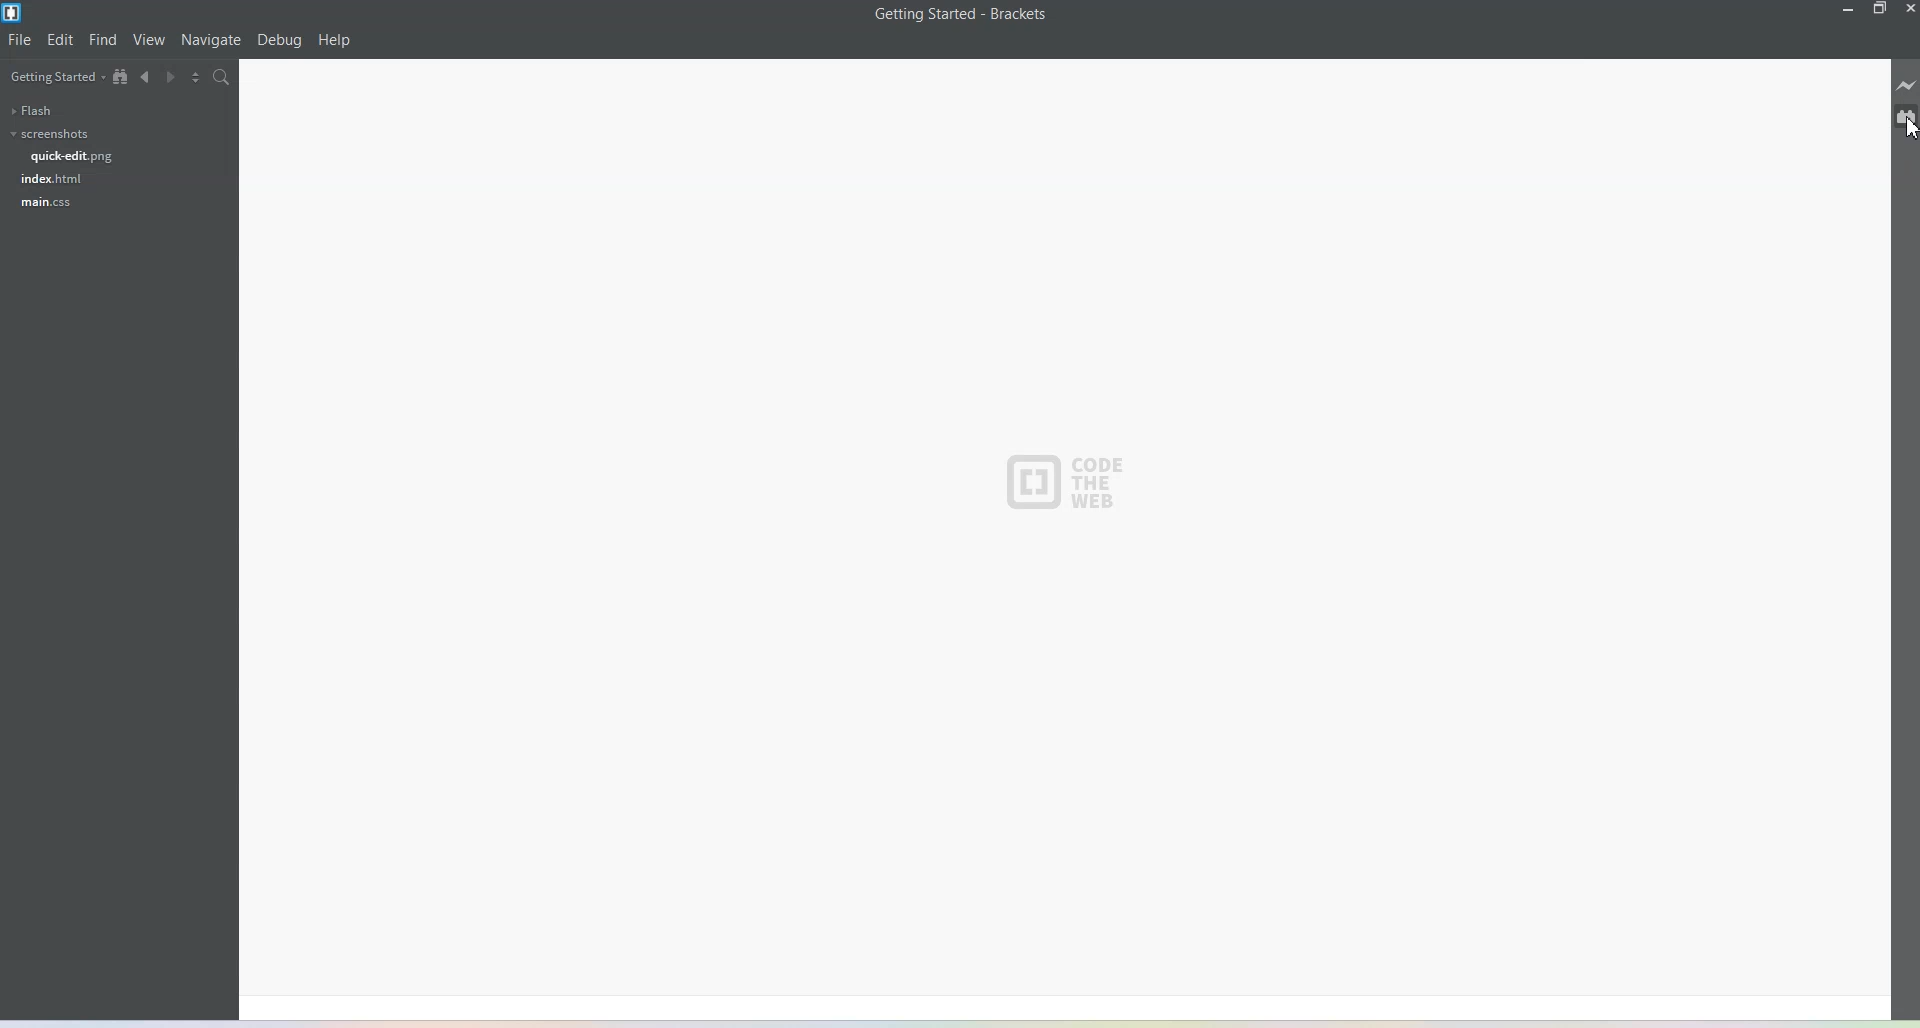 The width and height of the screenshot is (1920, 1028). What do you see at coordinates (335, 41) in the screenshot?
I see `Help` at bounding box center [335, 41].